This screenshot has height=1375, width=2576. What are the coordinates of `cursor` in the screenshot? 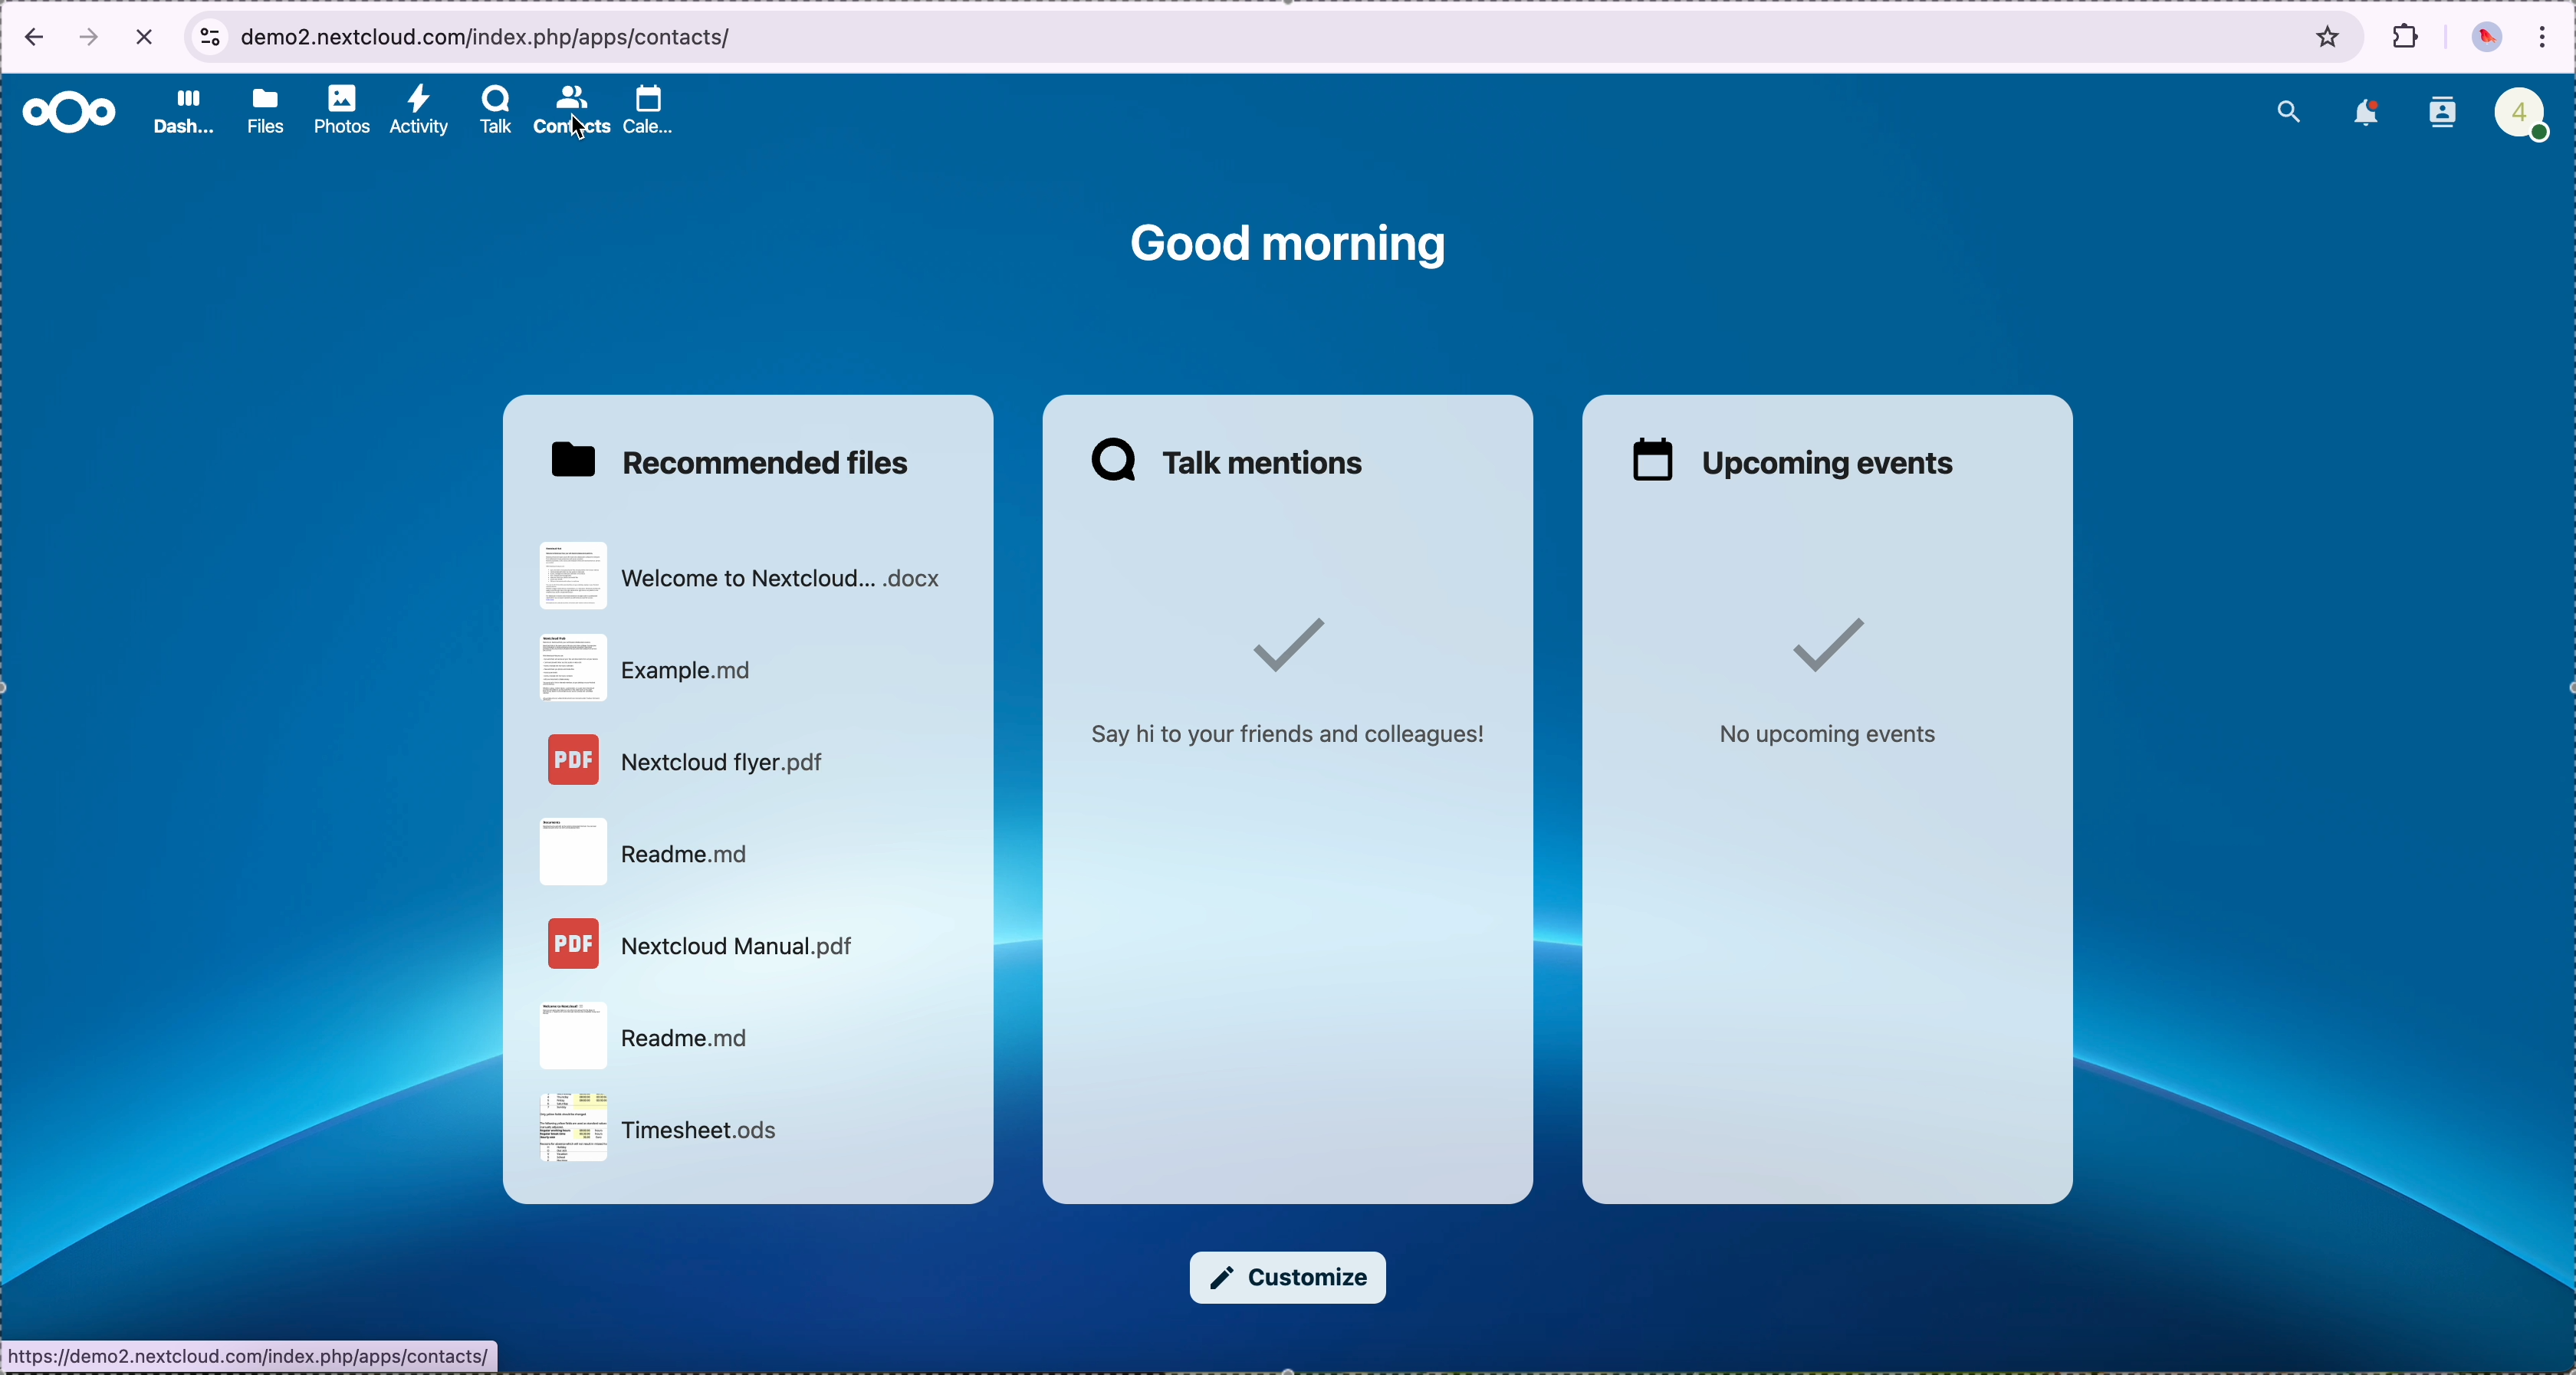 It's located at (584, 131).